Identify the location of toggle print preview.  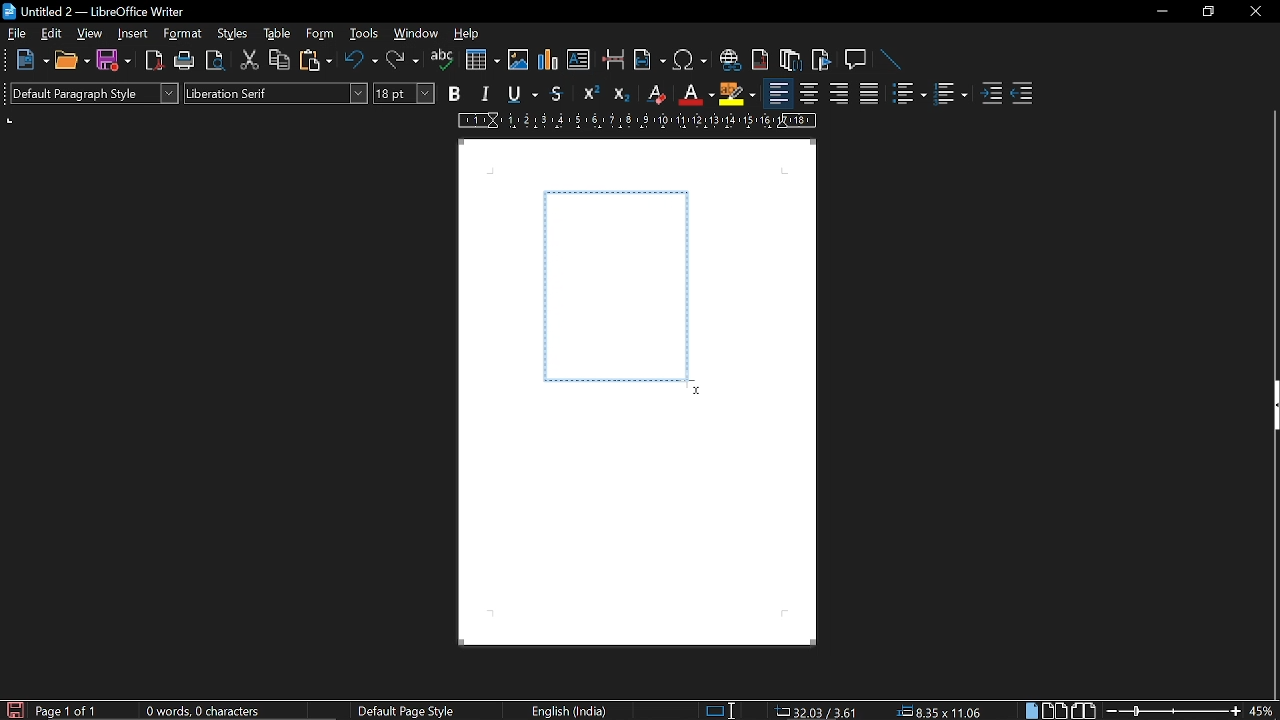
(213, 61).